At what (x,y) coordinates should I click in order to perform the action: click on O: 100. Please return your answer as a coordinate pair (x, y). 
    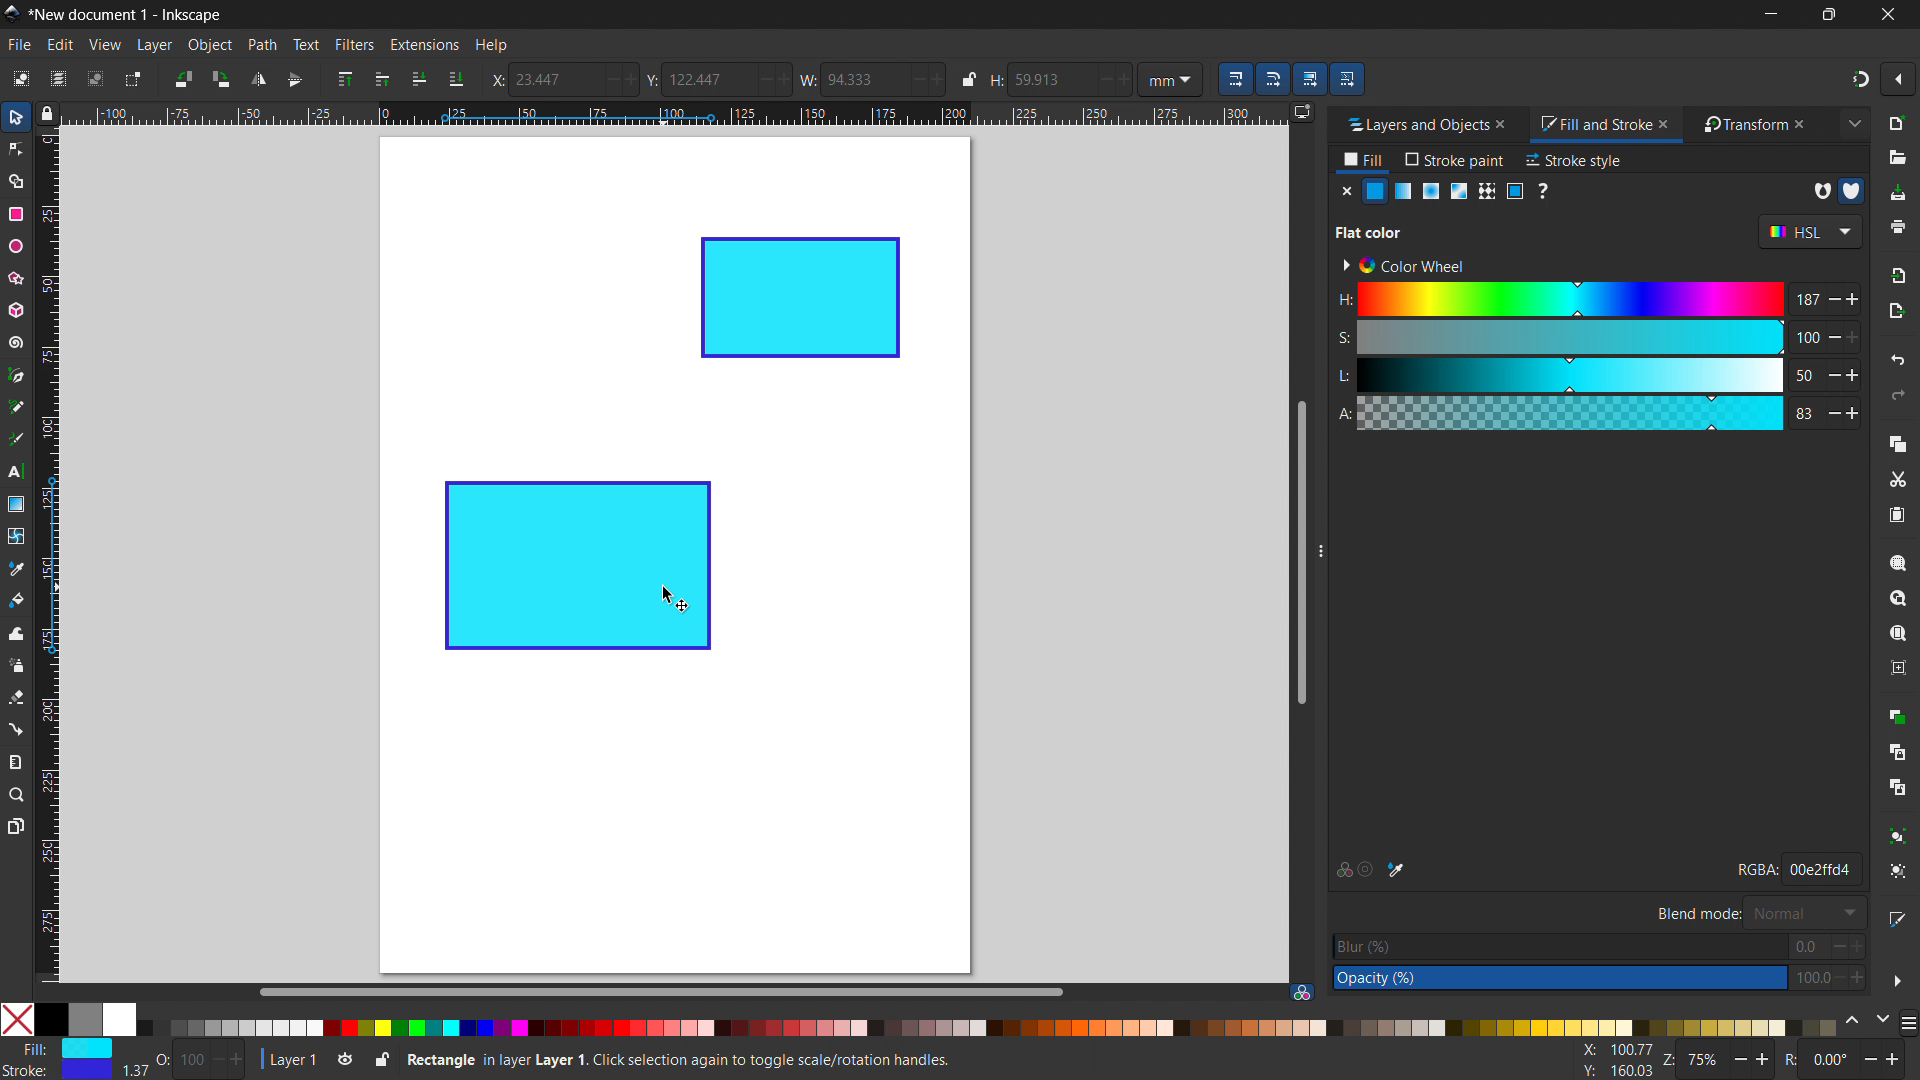
    Looking at the image, I should click on (202, 1058).